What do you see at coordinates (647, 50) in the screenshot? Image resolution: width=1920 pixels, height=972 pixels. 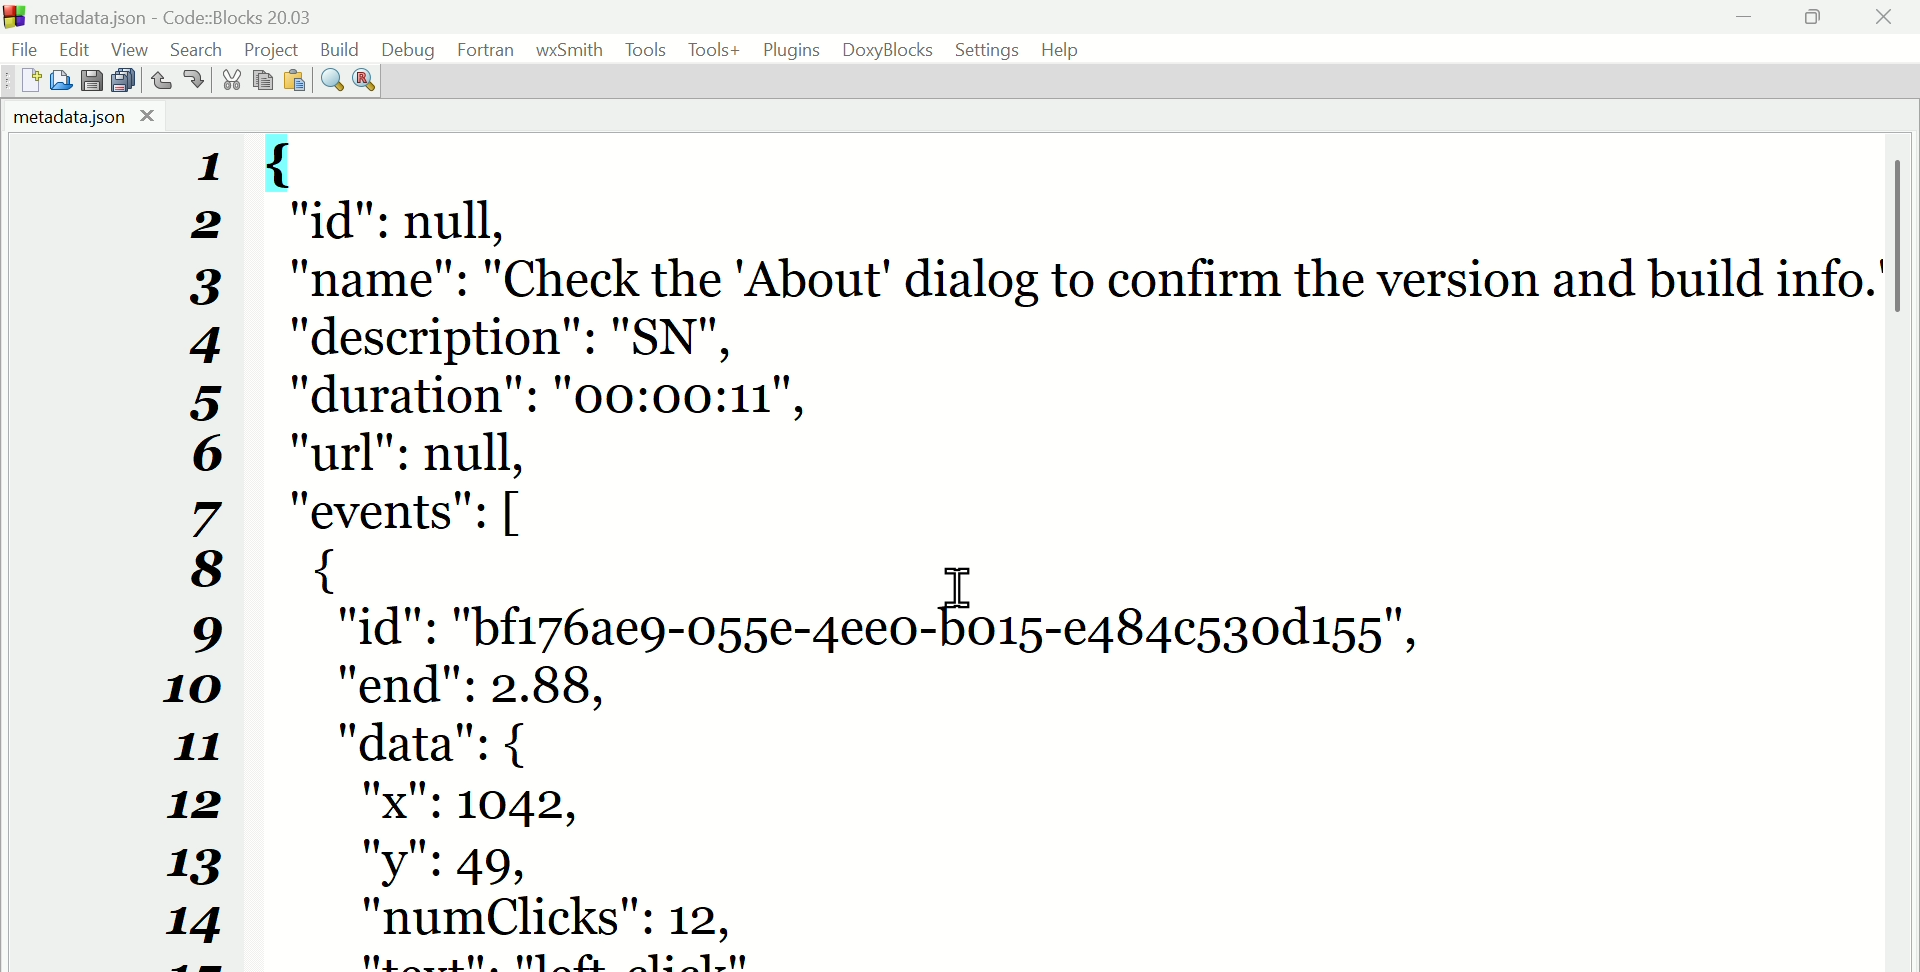 I see `Tools` at bounding box center [647, 50].